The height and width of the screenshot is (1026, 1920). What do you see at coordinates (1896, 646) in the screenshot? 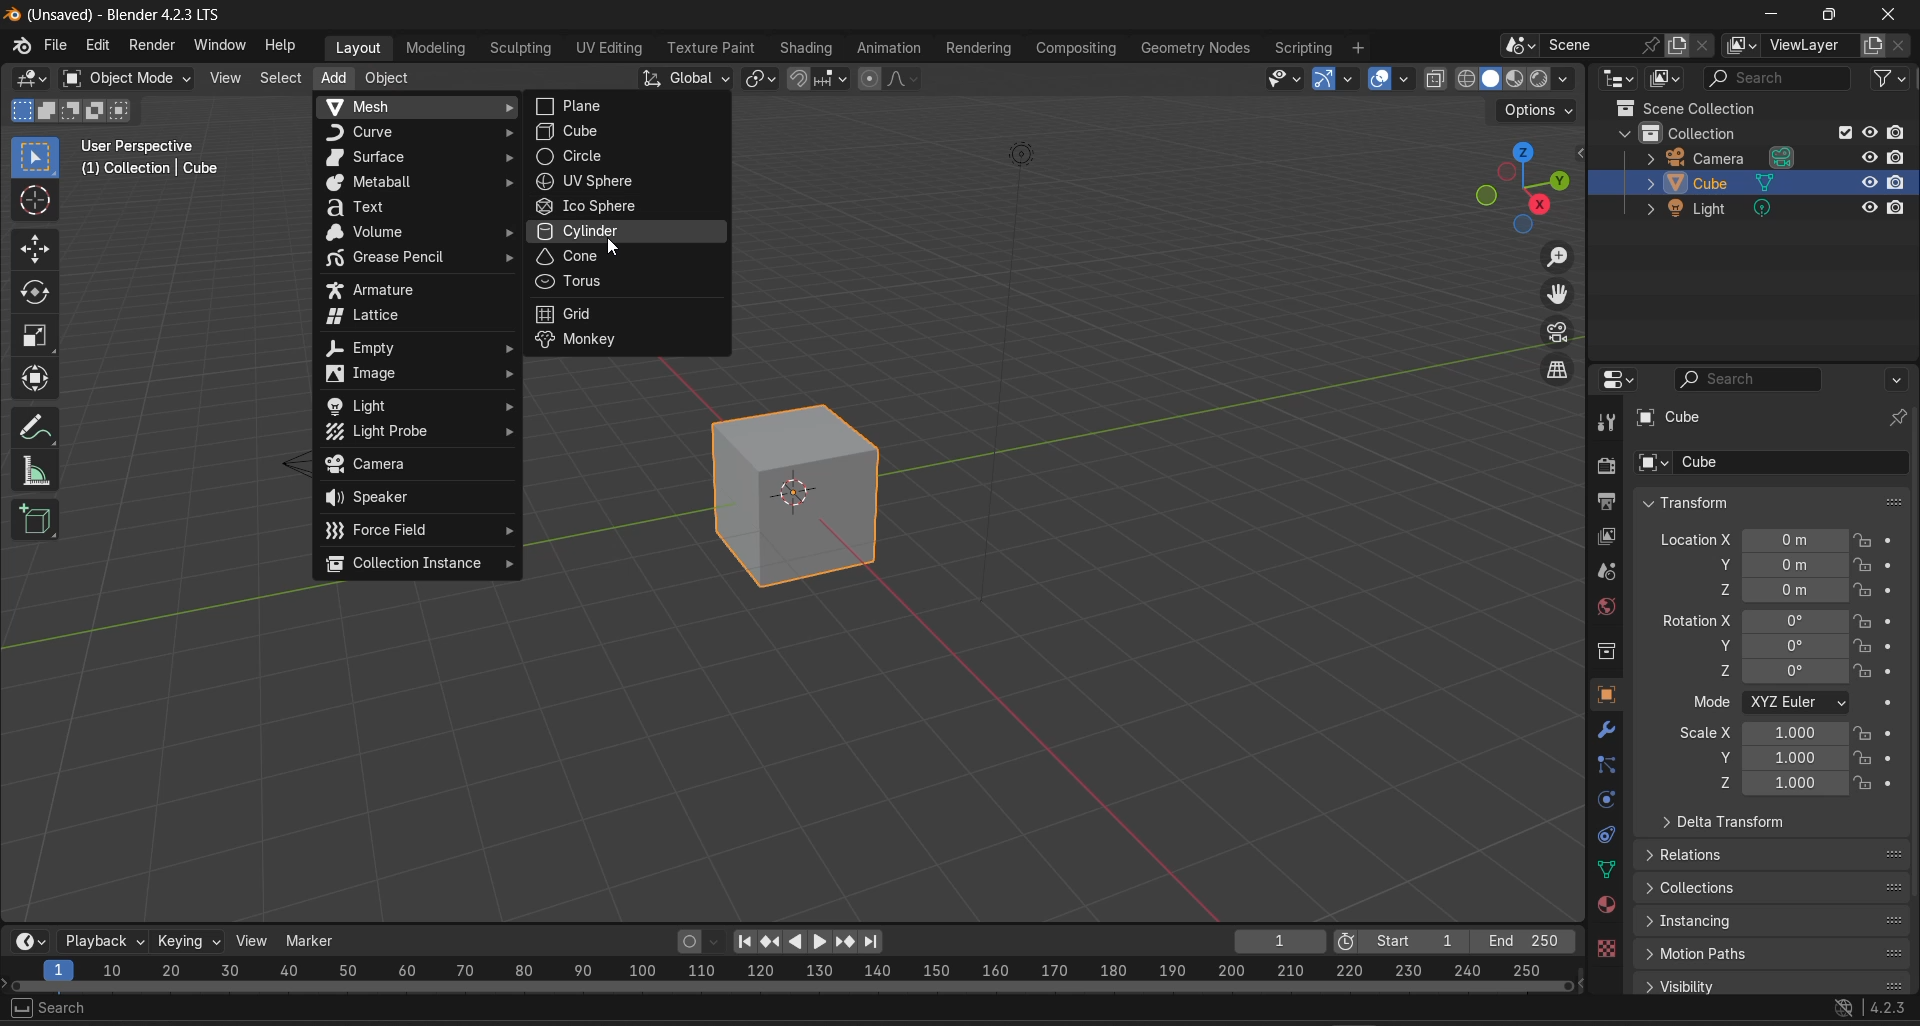
I see `animate property` at bounding box center [1896, 646].